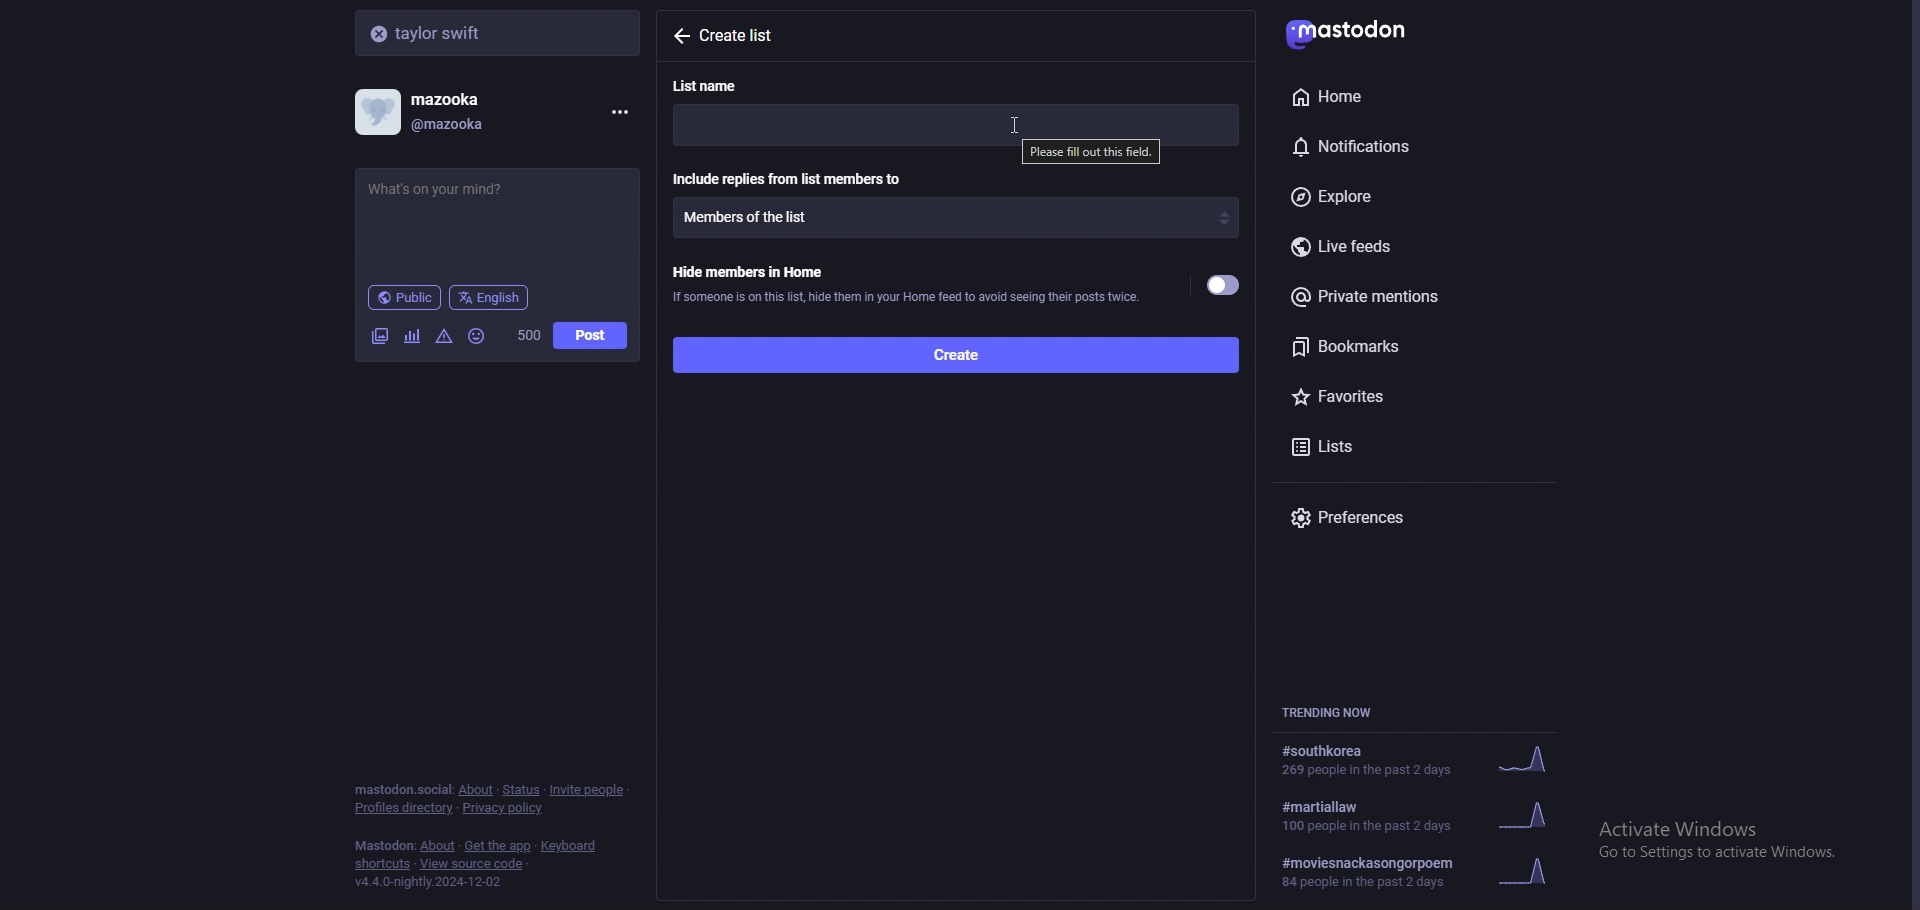 The width and height of the screenshot is (1920, 910). I want to click on include replies from, so click(956, 217).